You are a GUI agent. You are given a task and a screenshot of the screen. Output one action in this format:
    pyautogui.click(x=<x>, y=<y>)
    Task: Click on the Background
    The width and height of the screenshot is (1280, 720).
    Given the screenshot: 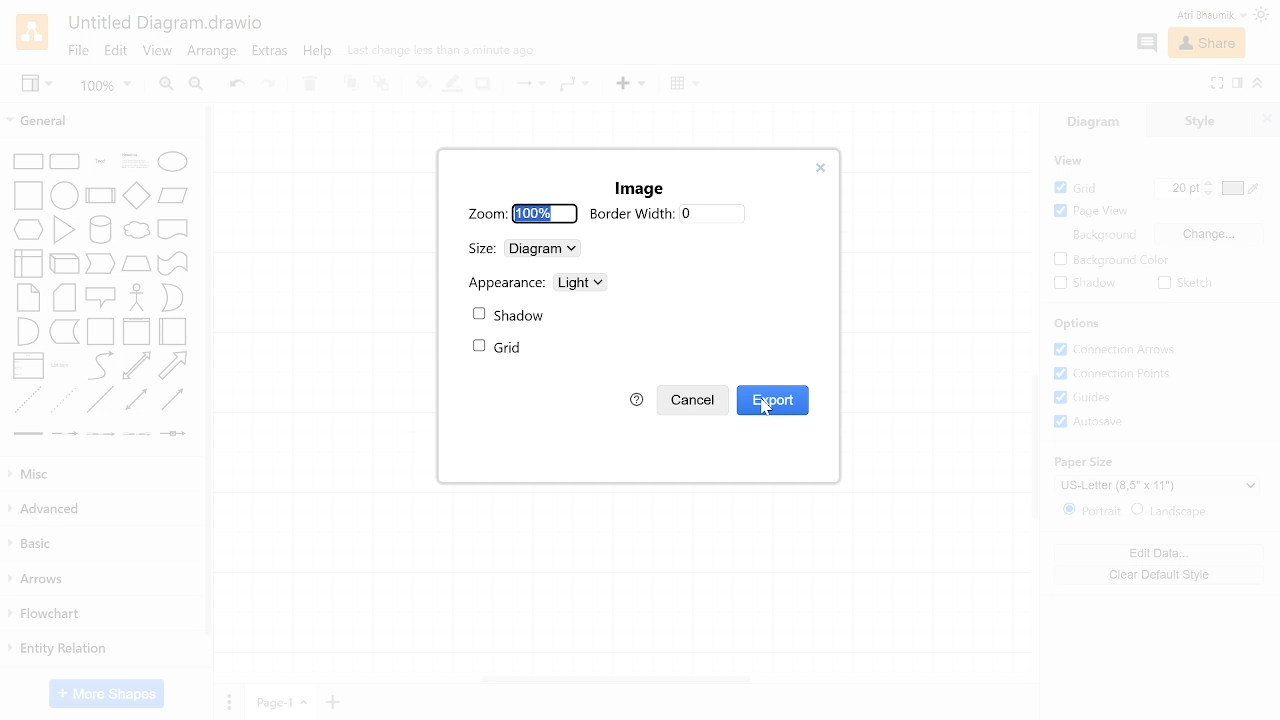 What is the action you would take?
    pyautogui.click(x=1103, y=236)
    